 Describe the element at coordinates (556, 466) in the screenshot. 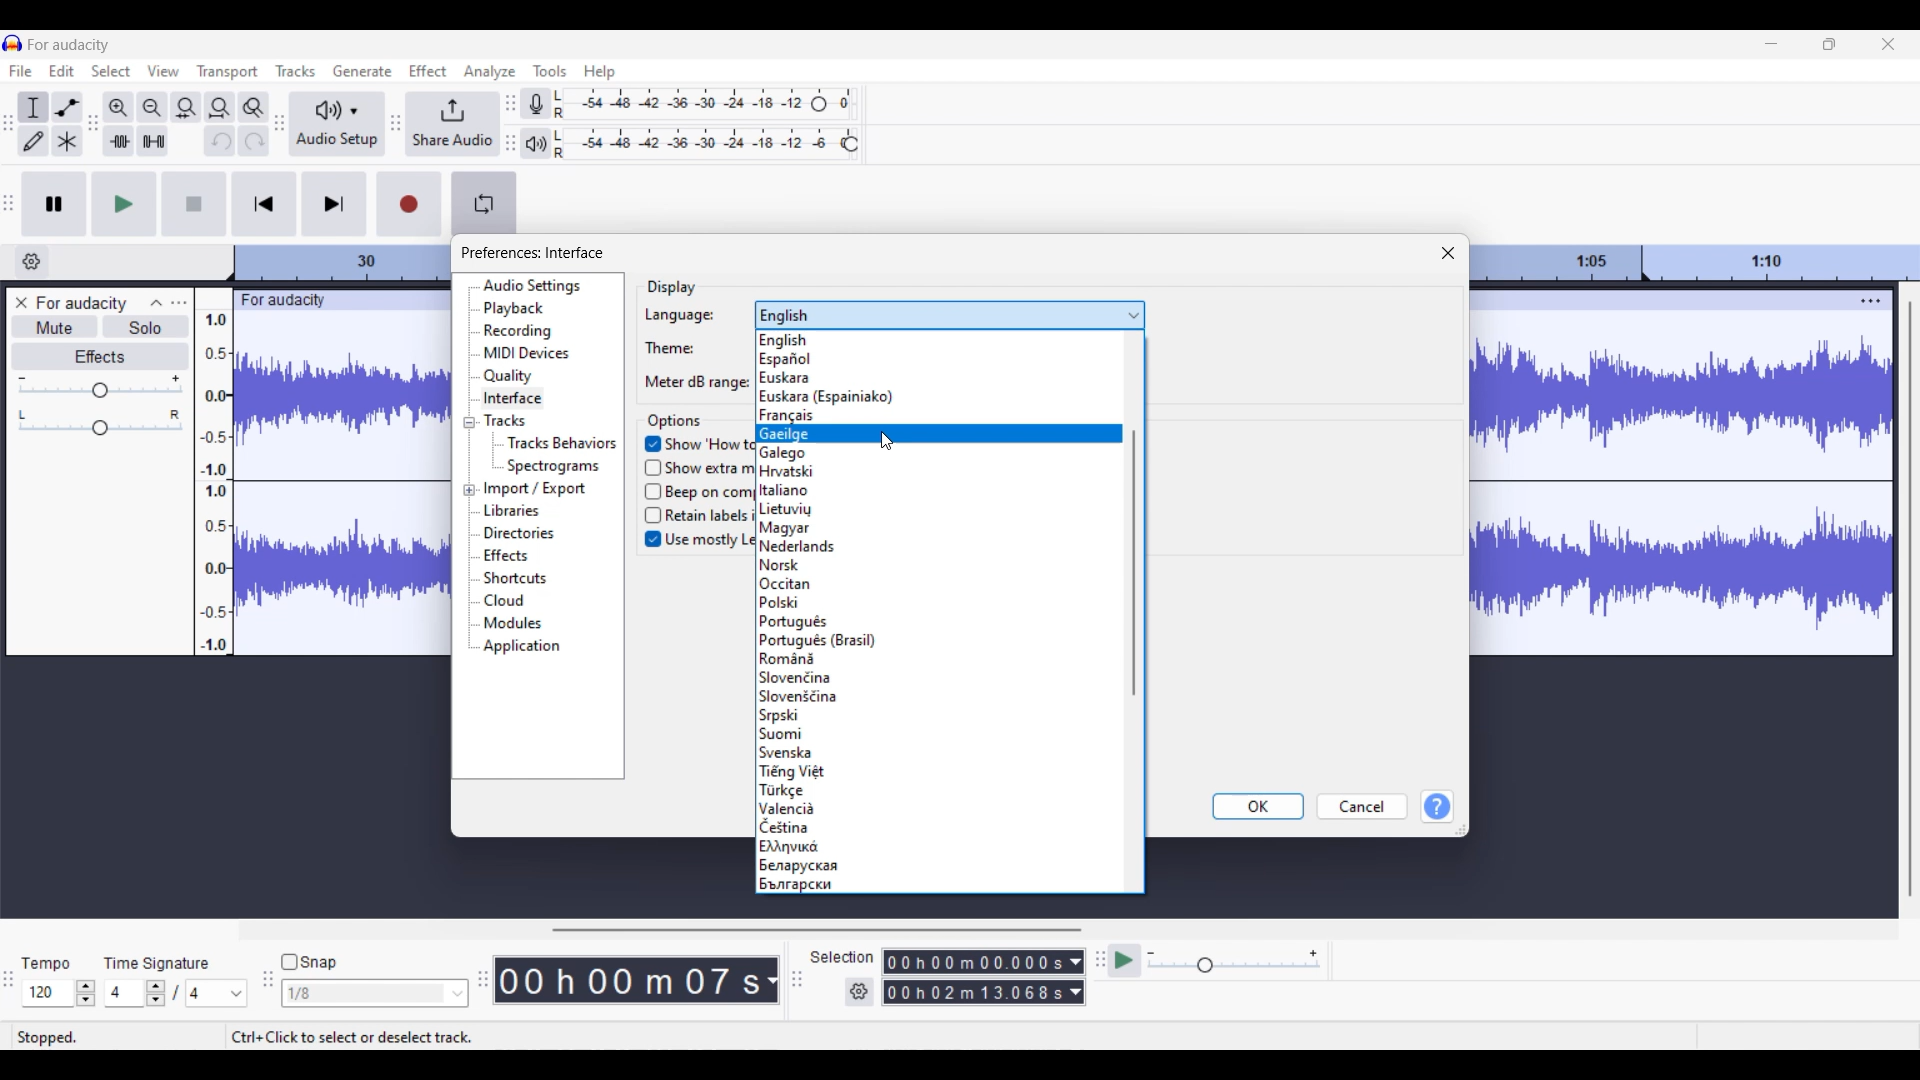

I see `Spectogram` at that location.